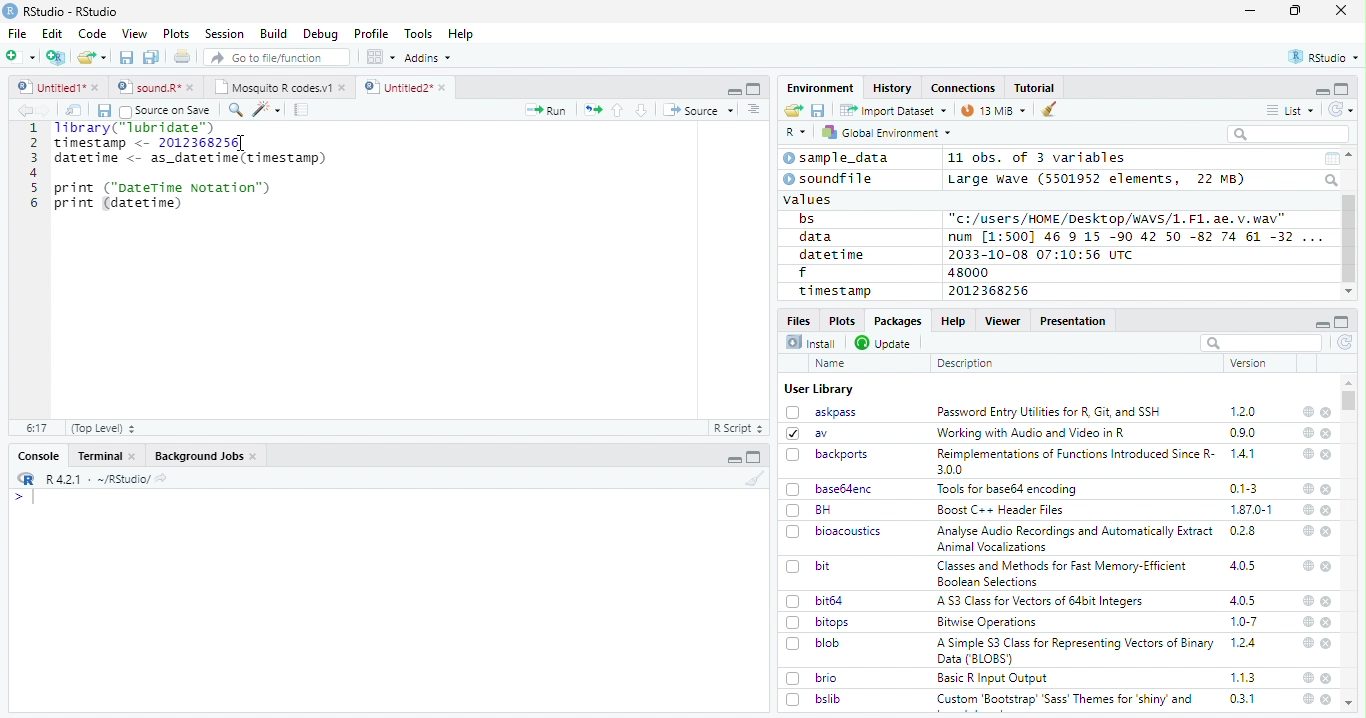 This screenshot has width=1366, height=718. Describe the element at coordinates (71, 11) in the screenshot. I see `RStudio - RStudio` at that location.